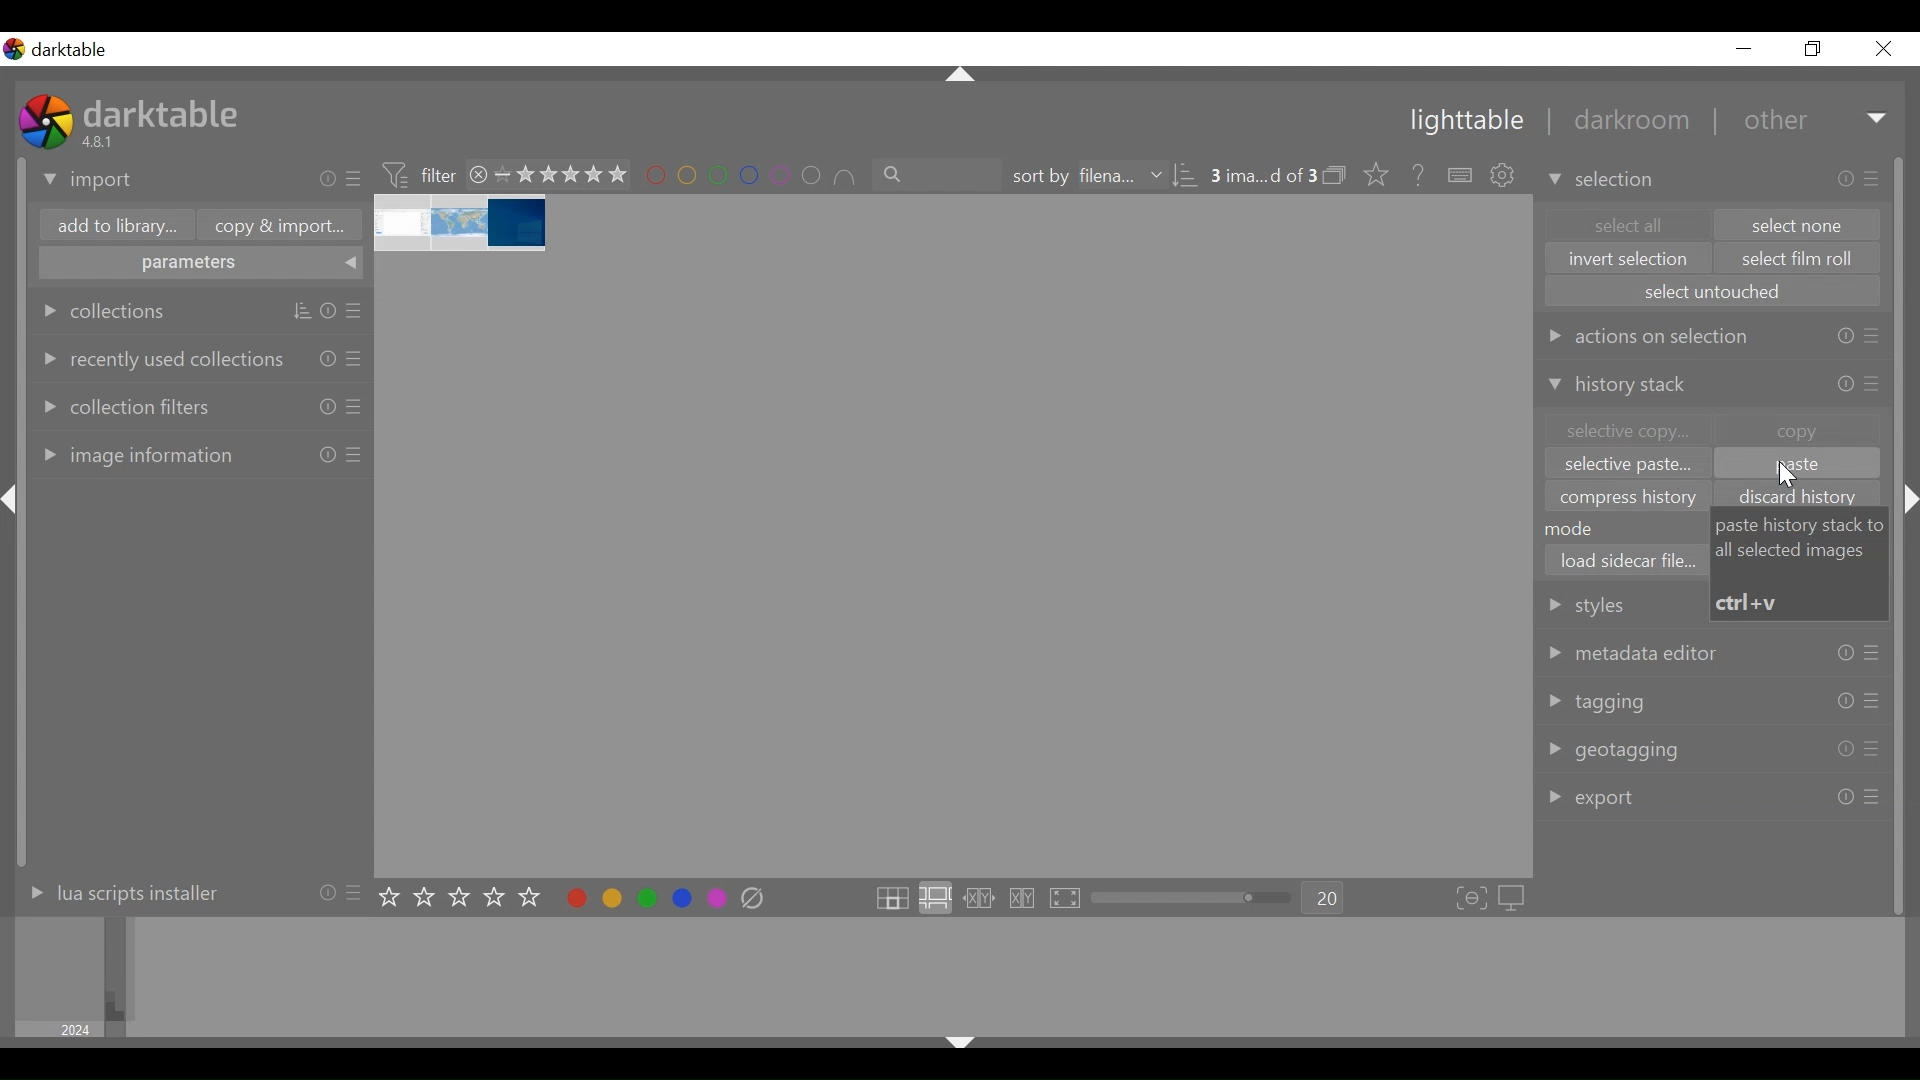 This screenshot has width=1920, height=1080. I want to click on logo, so click(46, 121).